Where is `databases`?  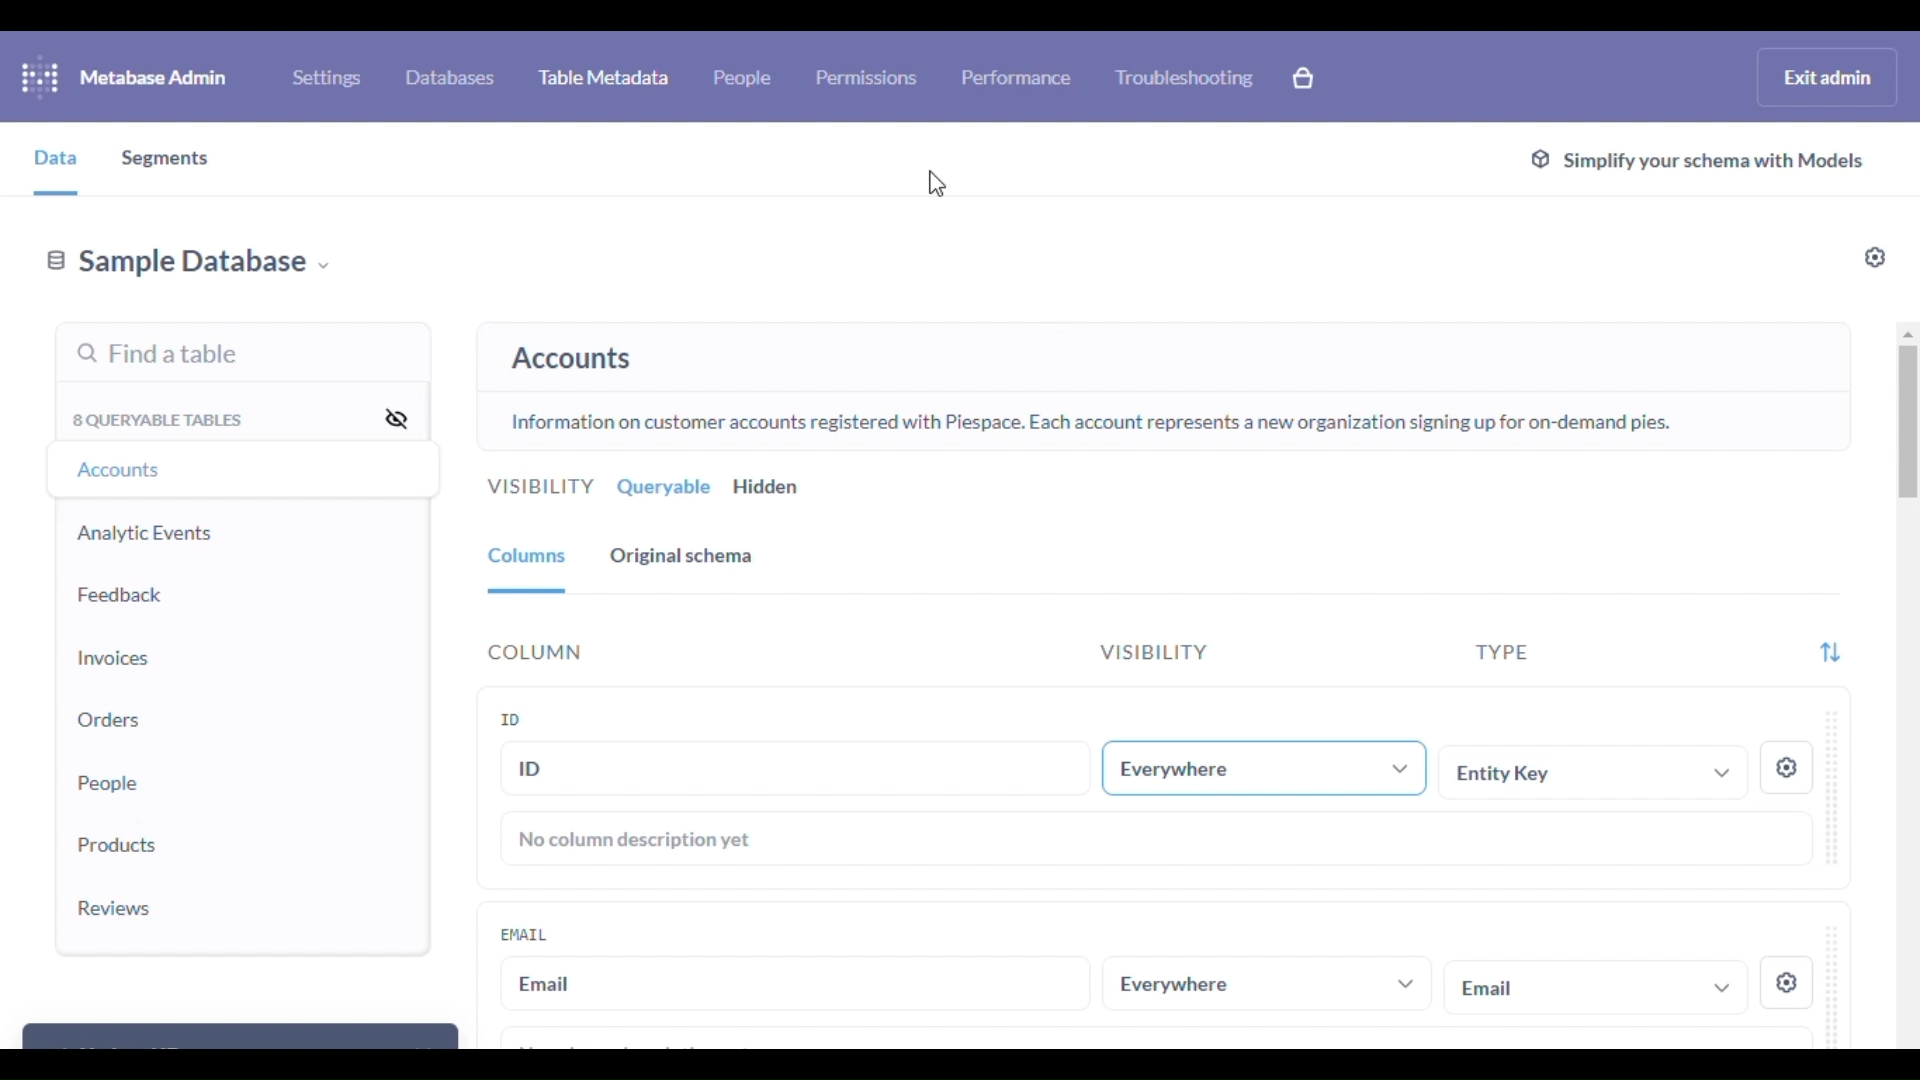 databases is located at coordinates (450, 76).